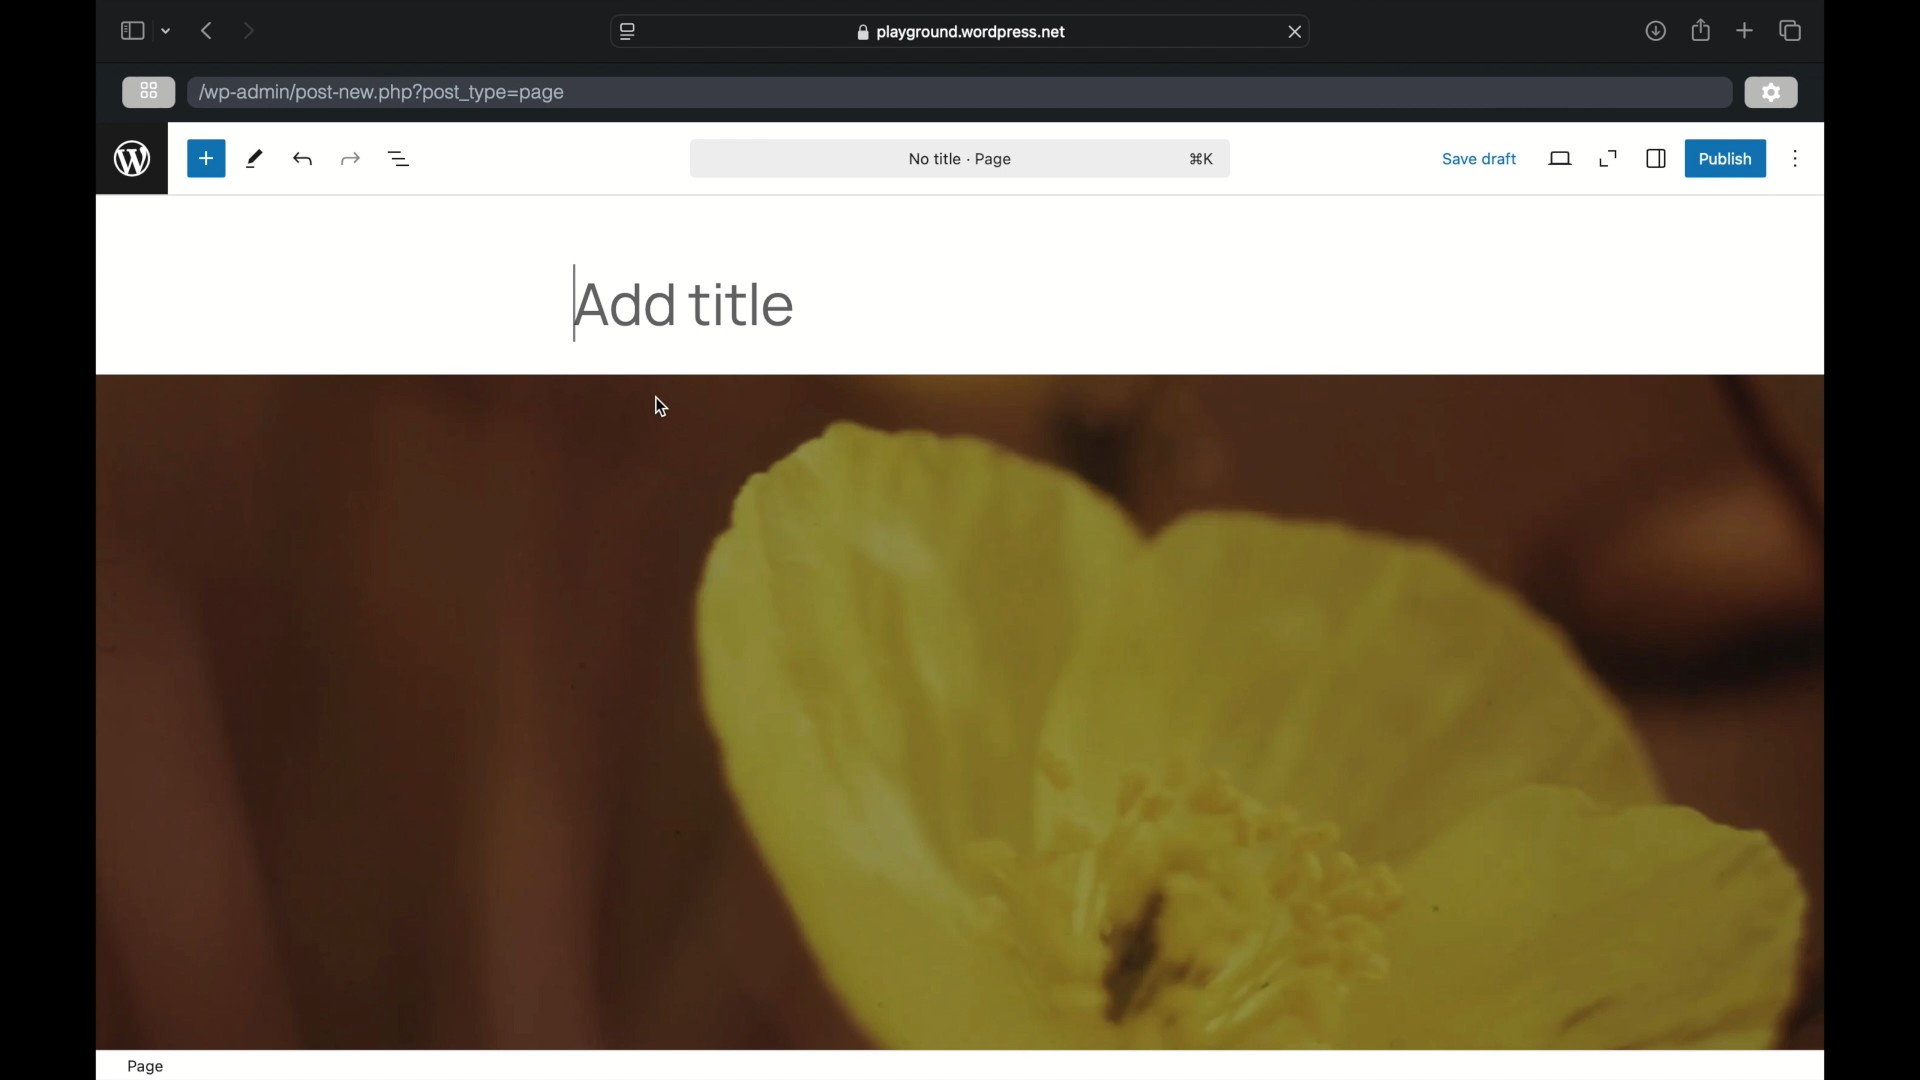 The image size is (1920, 1080). Describe the element at coordinates (1608, 159) in the screenshot. I see `expand` at that location.